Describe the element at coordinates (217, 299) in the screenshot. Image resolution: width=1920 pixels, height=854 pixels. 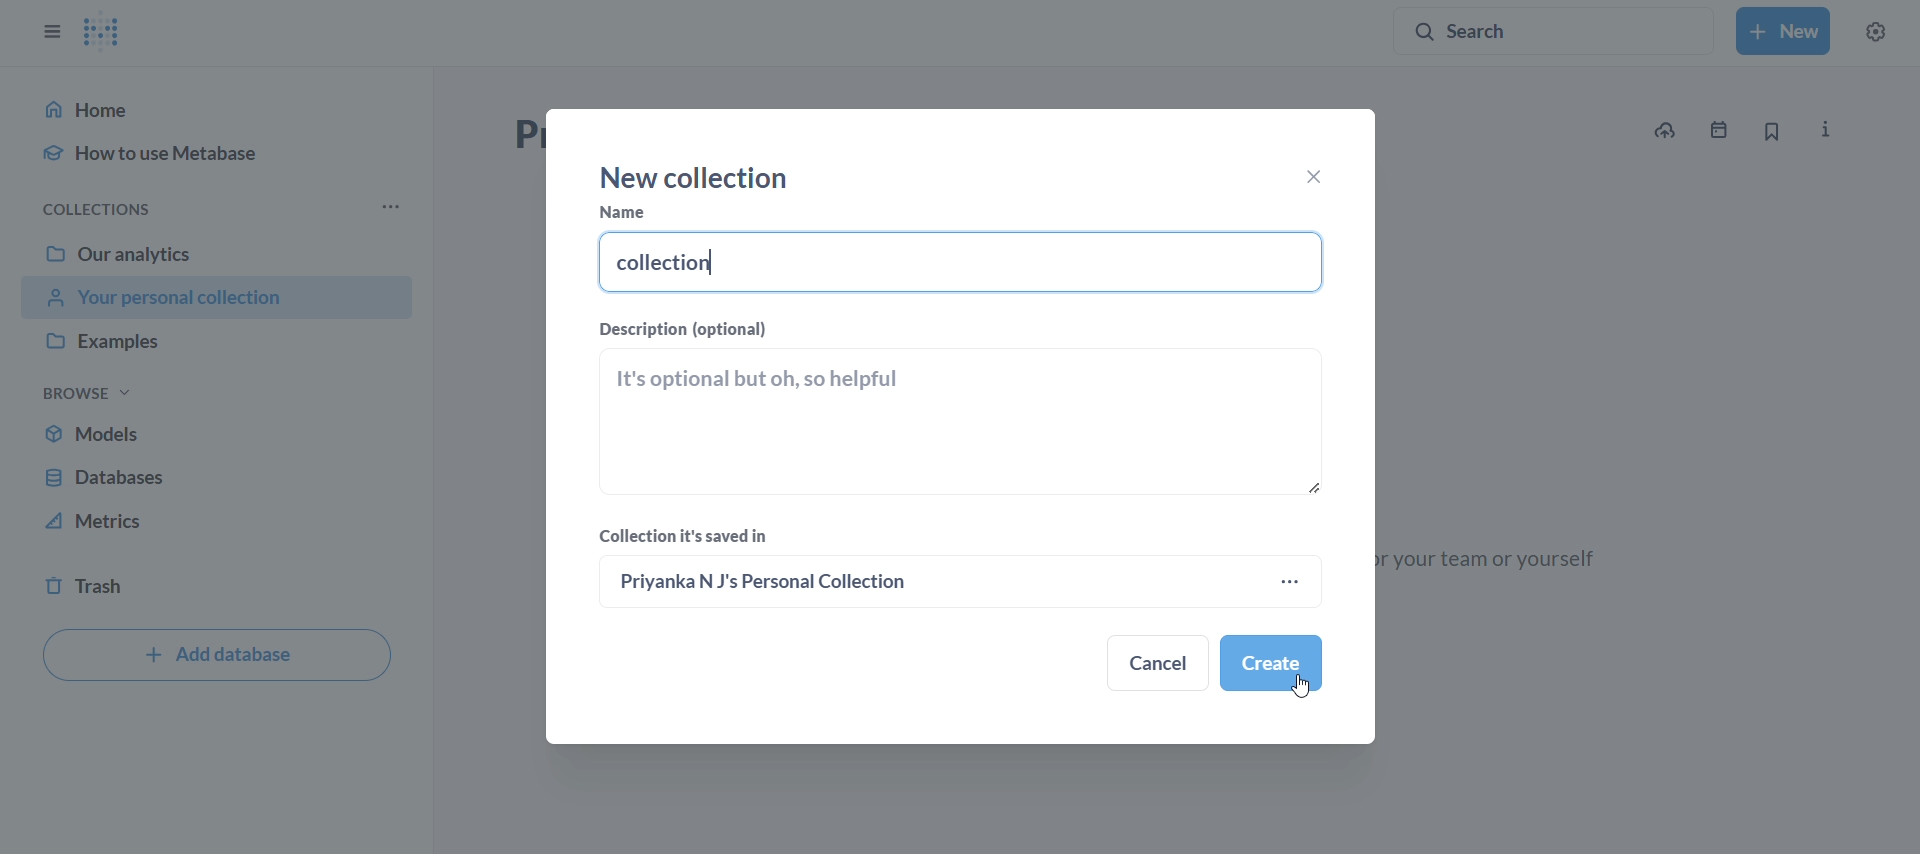
I see `your personal collection` at that location.